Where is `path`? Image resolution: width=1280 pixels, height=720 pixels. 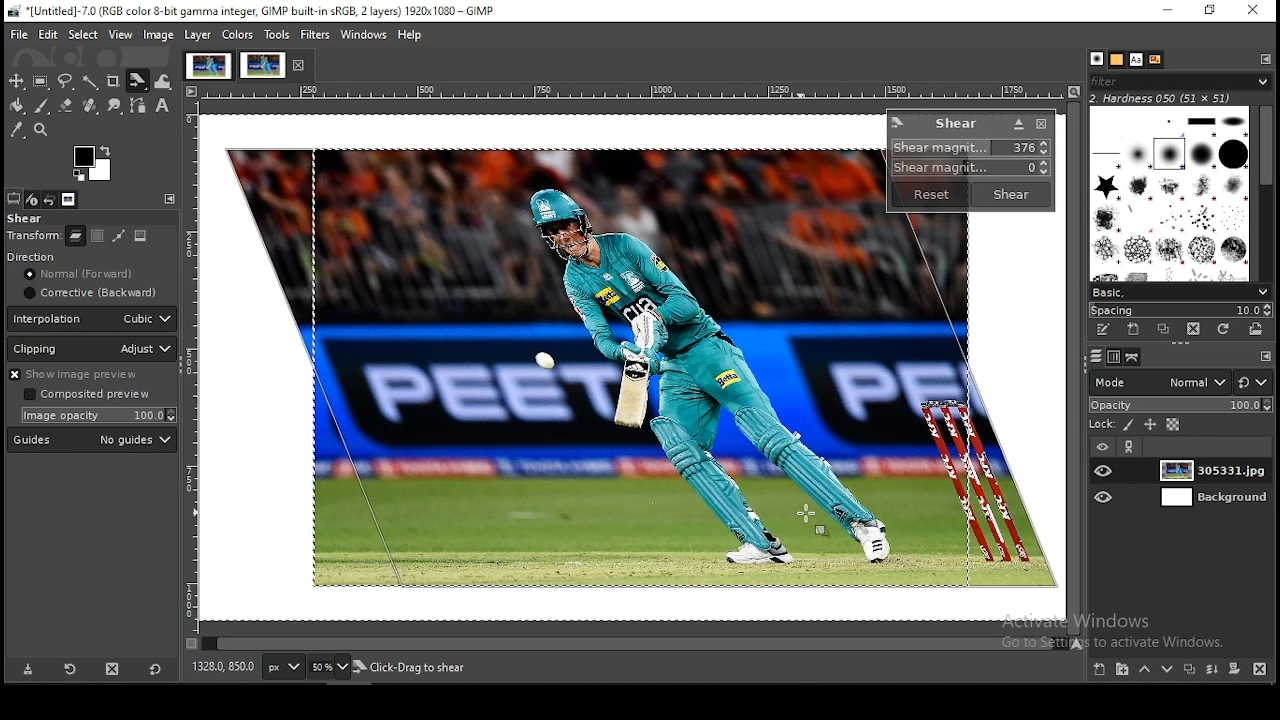
path is located at coordinates (117, 236).